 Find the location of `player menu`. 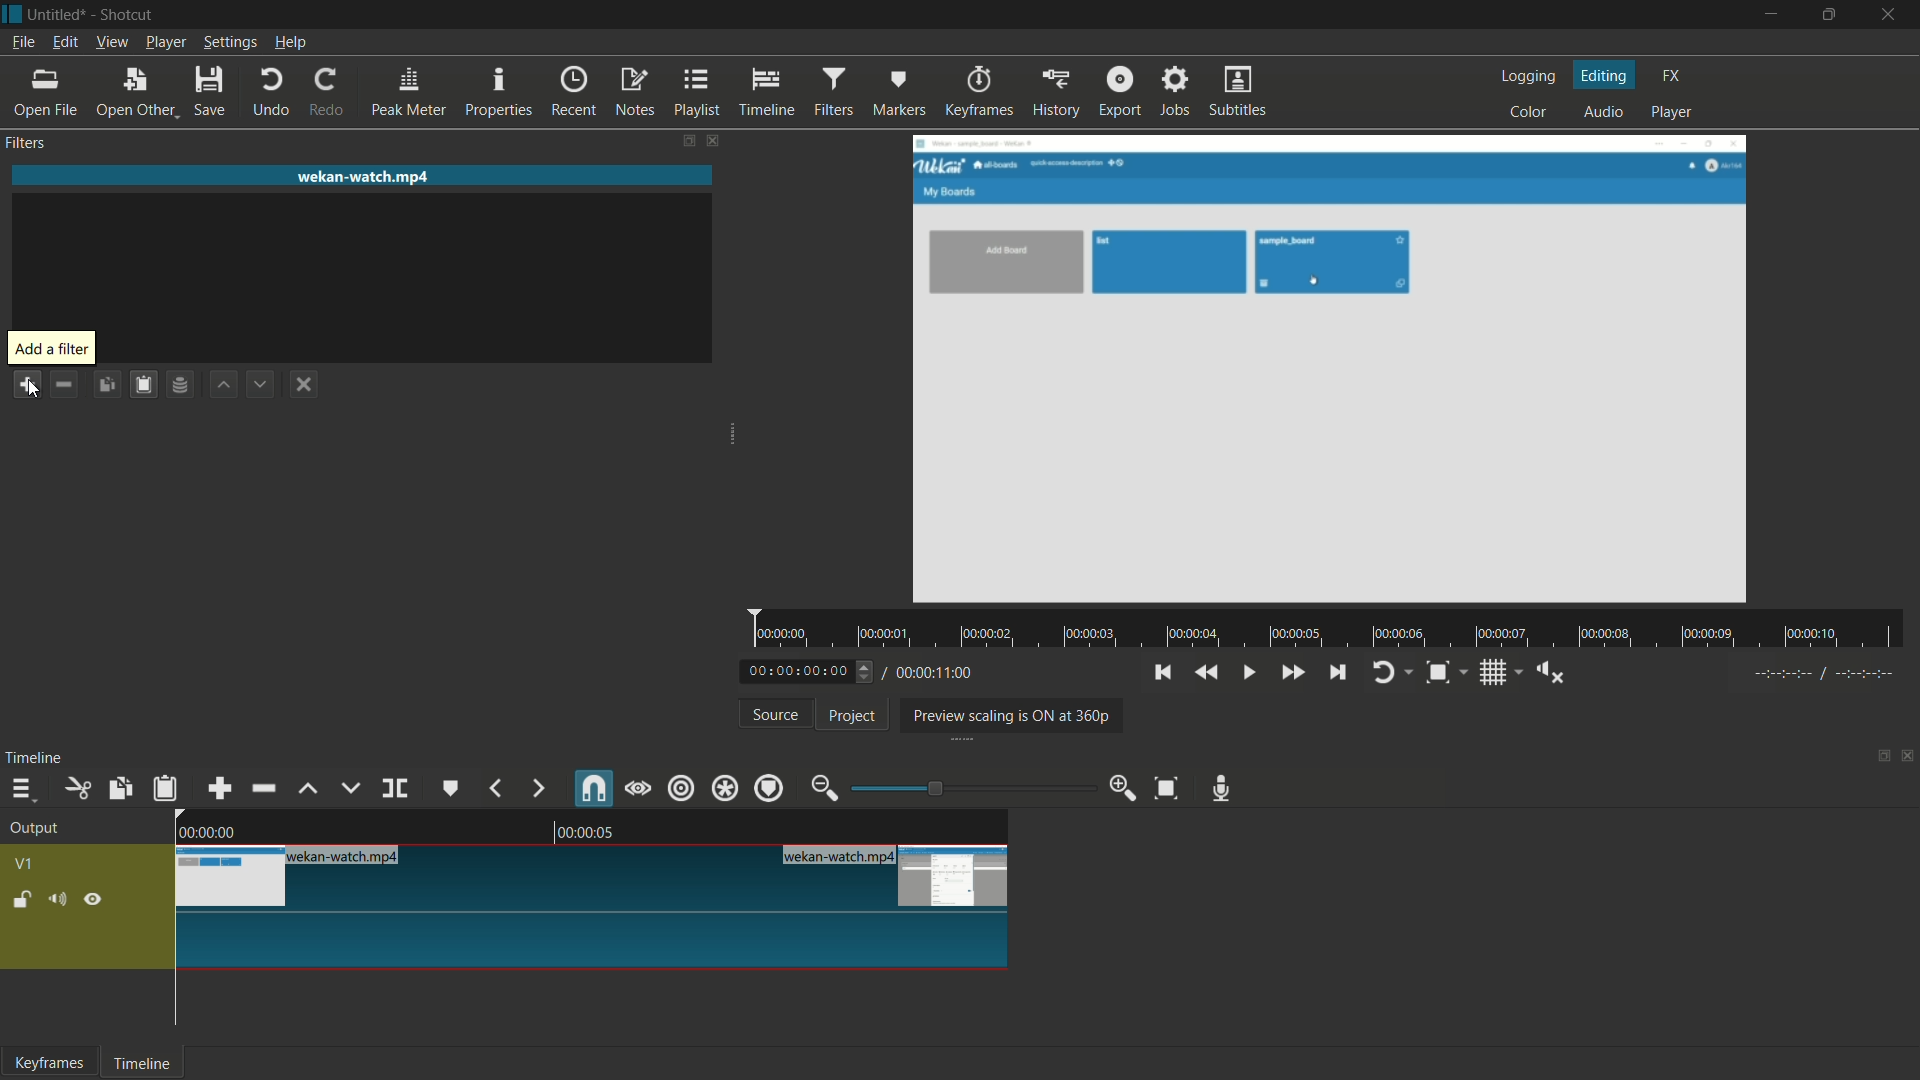

player menu is located at coordinates (165, 42).